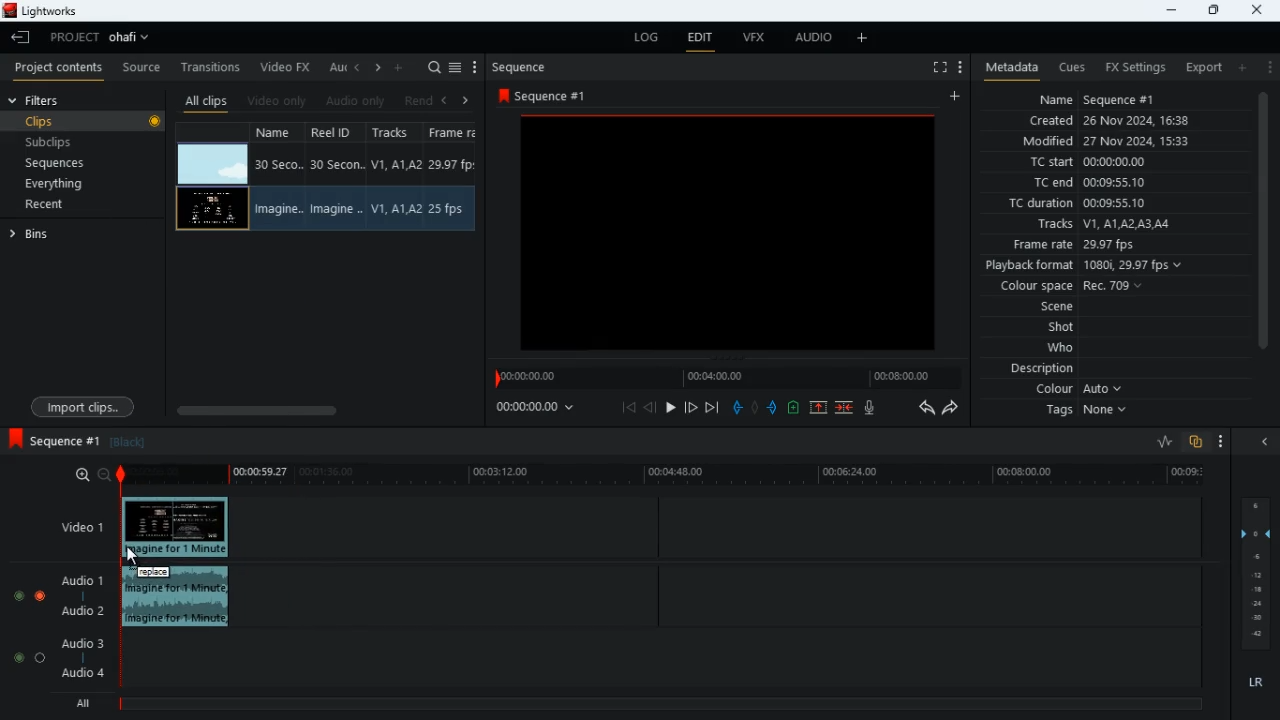 This screenshot has width=1280, height=720. What do you see at coordinates (760, 41) in the screenshot?
I see `vfx` at bounding box center [760, 41].